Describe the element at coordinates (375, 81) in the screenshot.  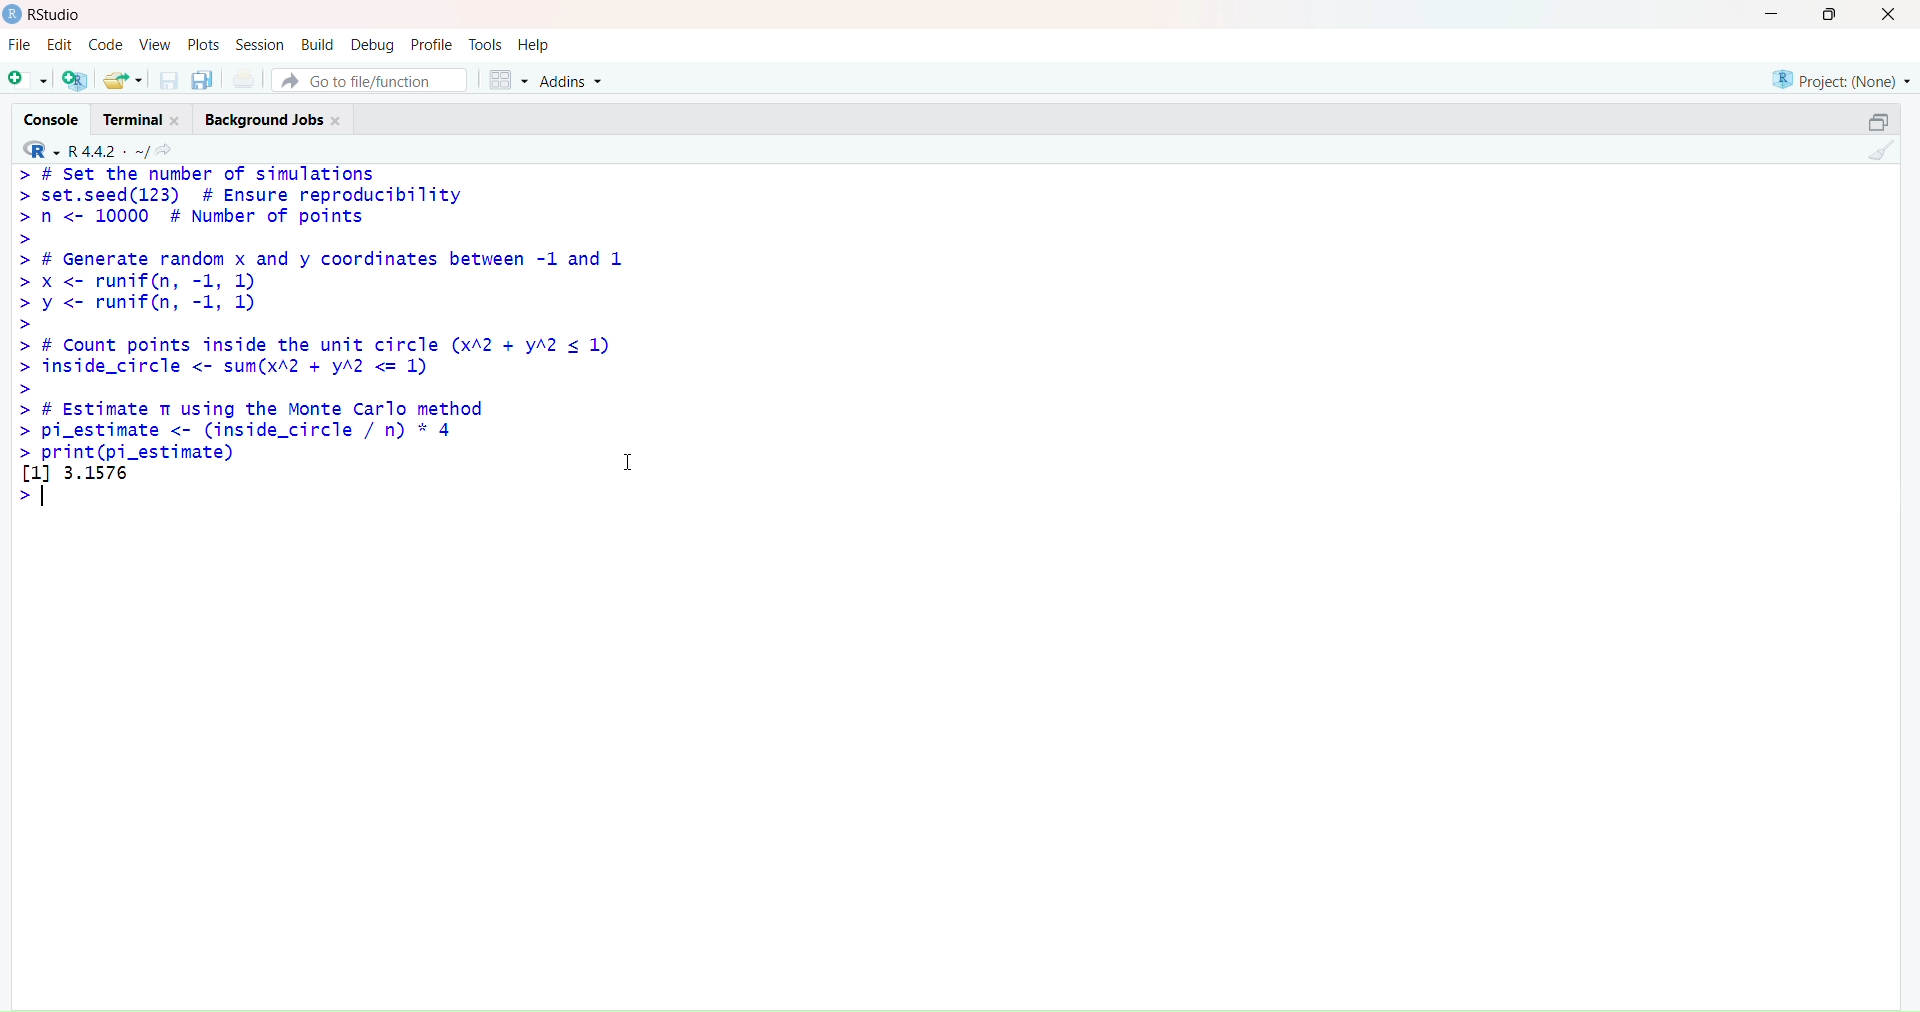
I see `Go to file/function` at that location.